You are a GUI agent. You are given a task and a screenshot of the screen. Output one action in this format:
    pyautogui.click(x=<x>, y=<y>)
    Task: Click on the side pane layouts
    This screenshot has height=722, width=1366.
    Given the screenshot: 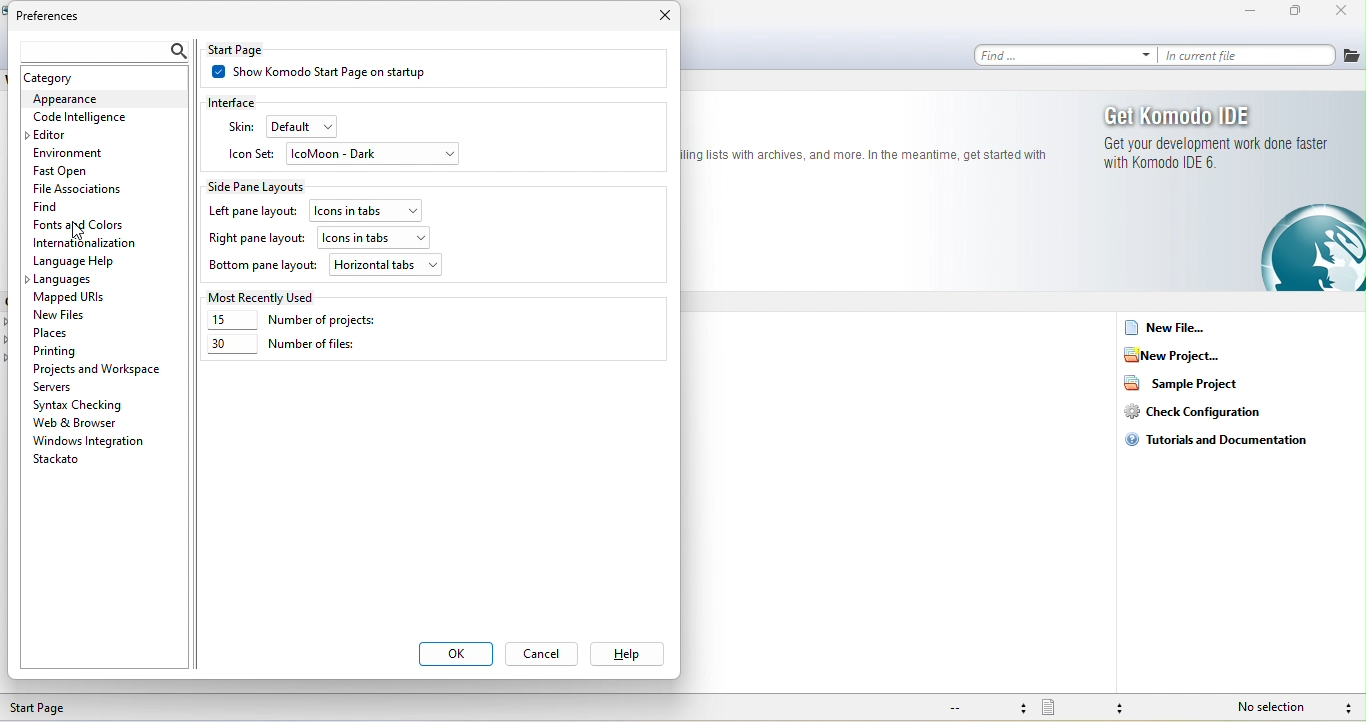 What is the action you would take?
    pyautogui.click(x=264, y=185)
    